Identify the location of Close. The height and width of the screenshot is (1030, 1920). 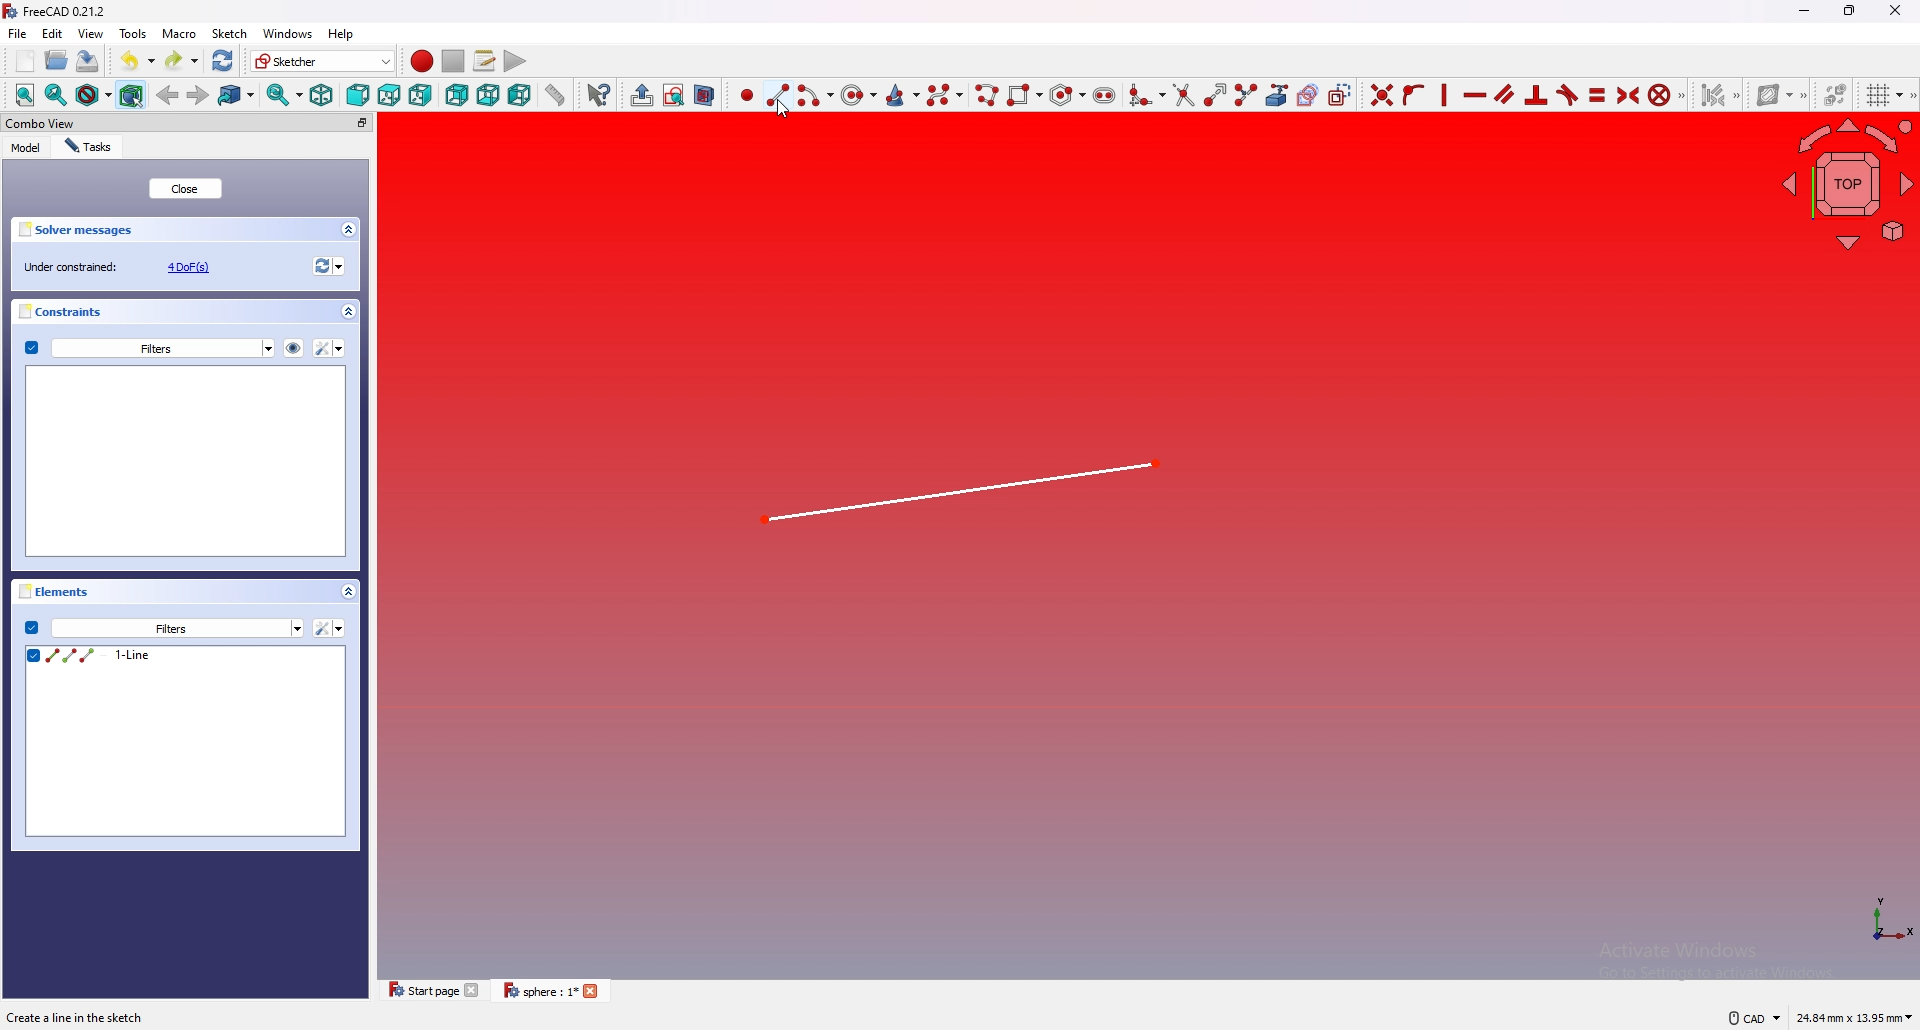
(1895, 10).